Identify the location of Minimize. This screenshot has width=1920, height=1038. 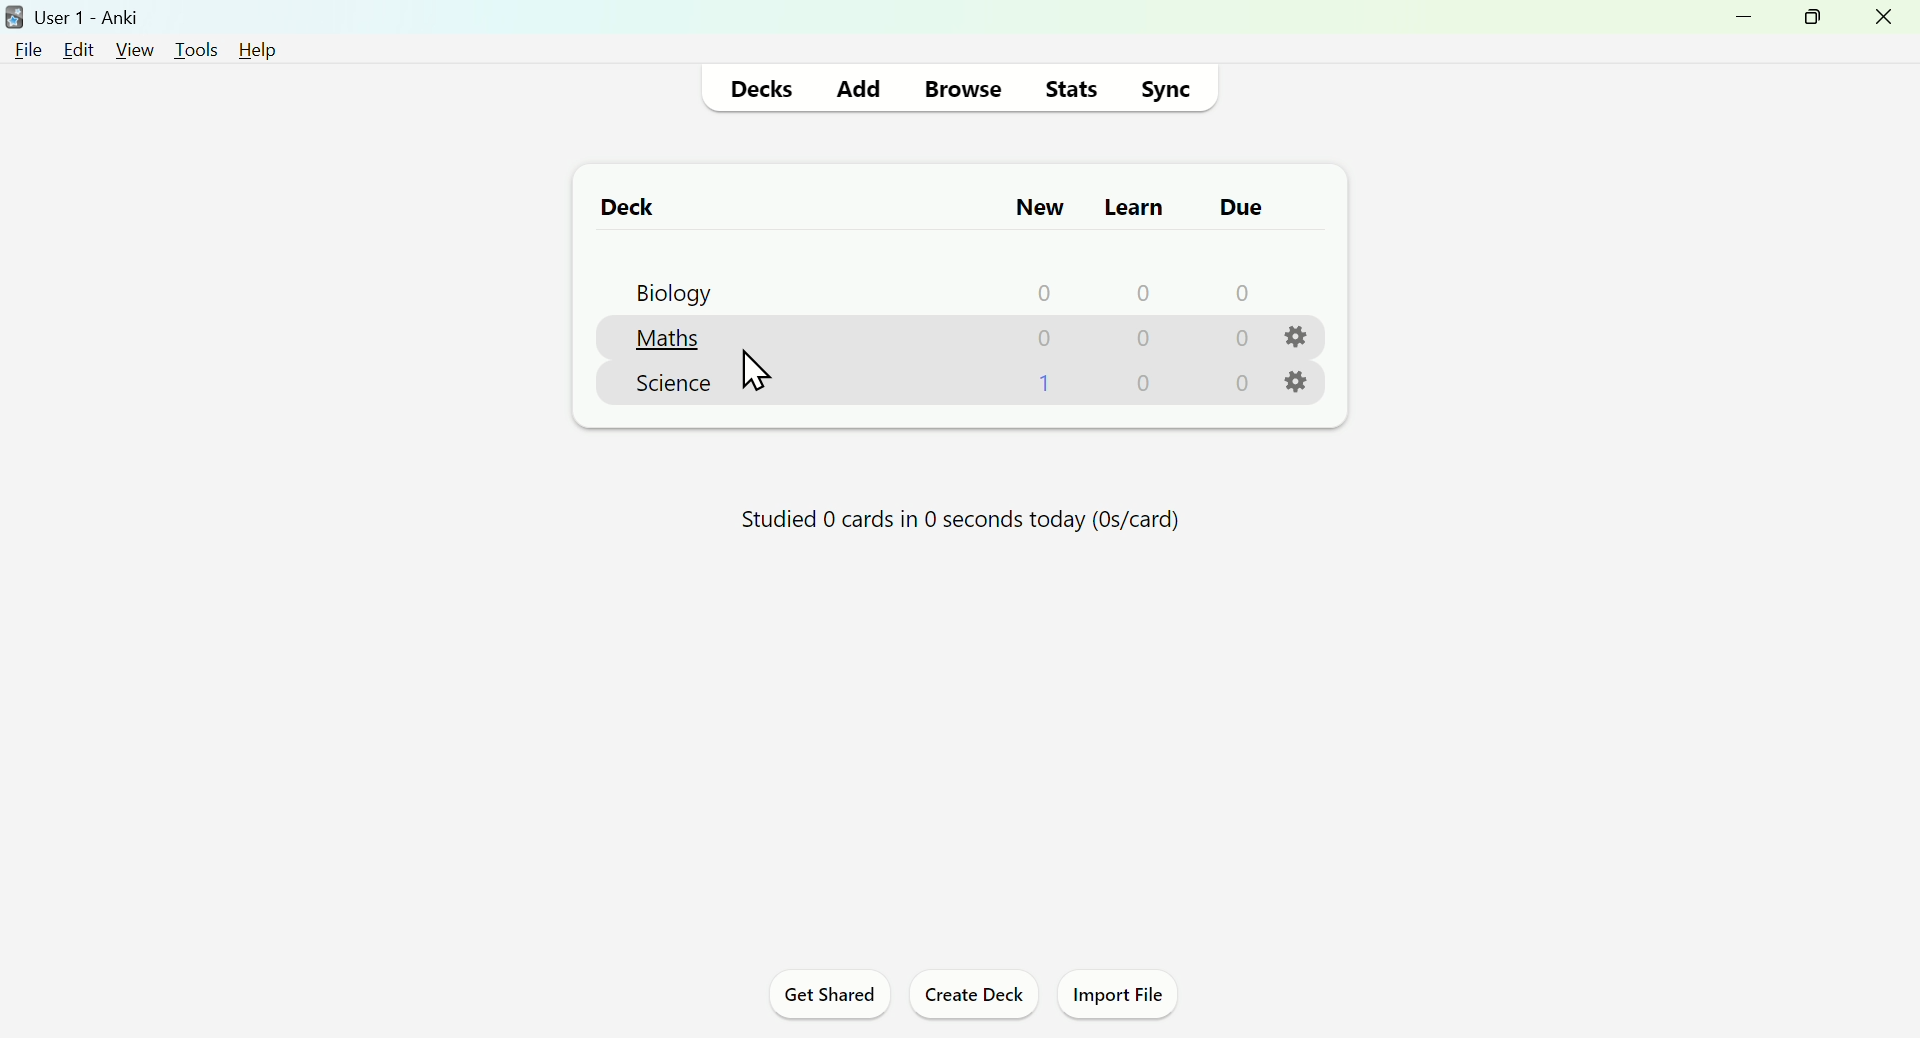
(1737, 25).